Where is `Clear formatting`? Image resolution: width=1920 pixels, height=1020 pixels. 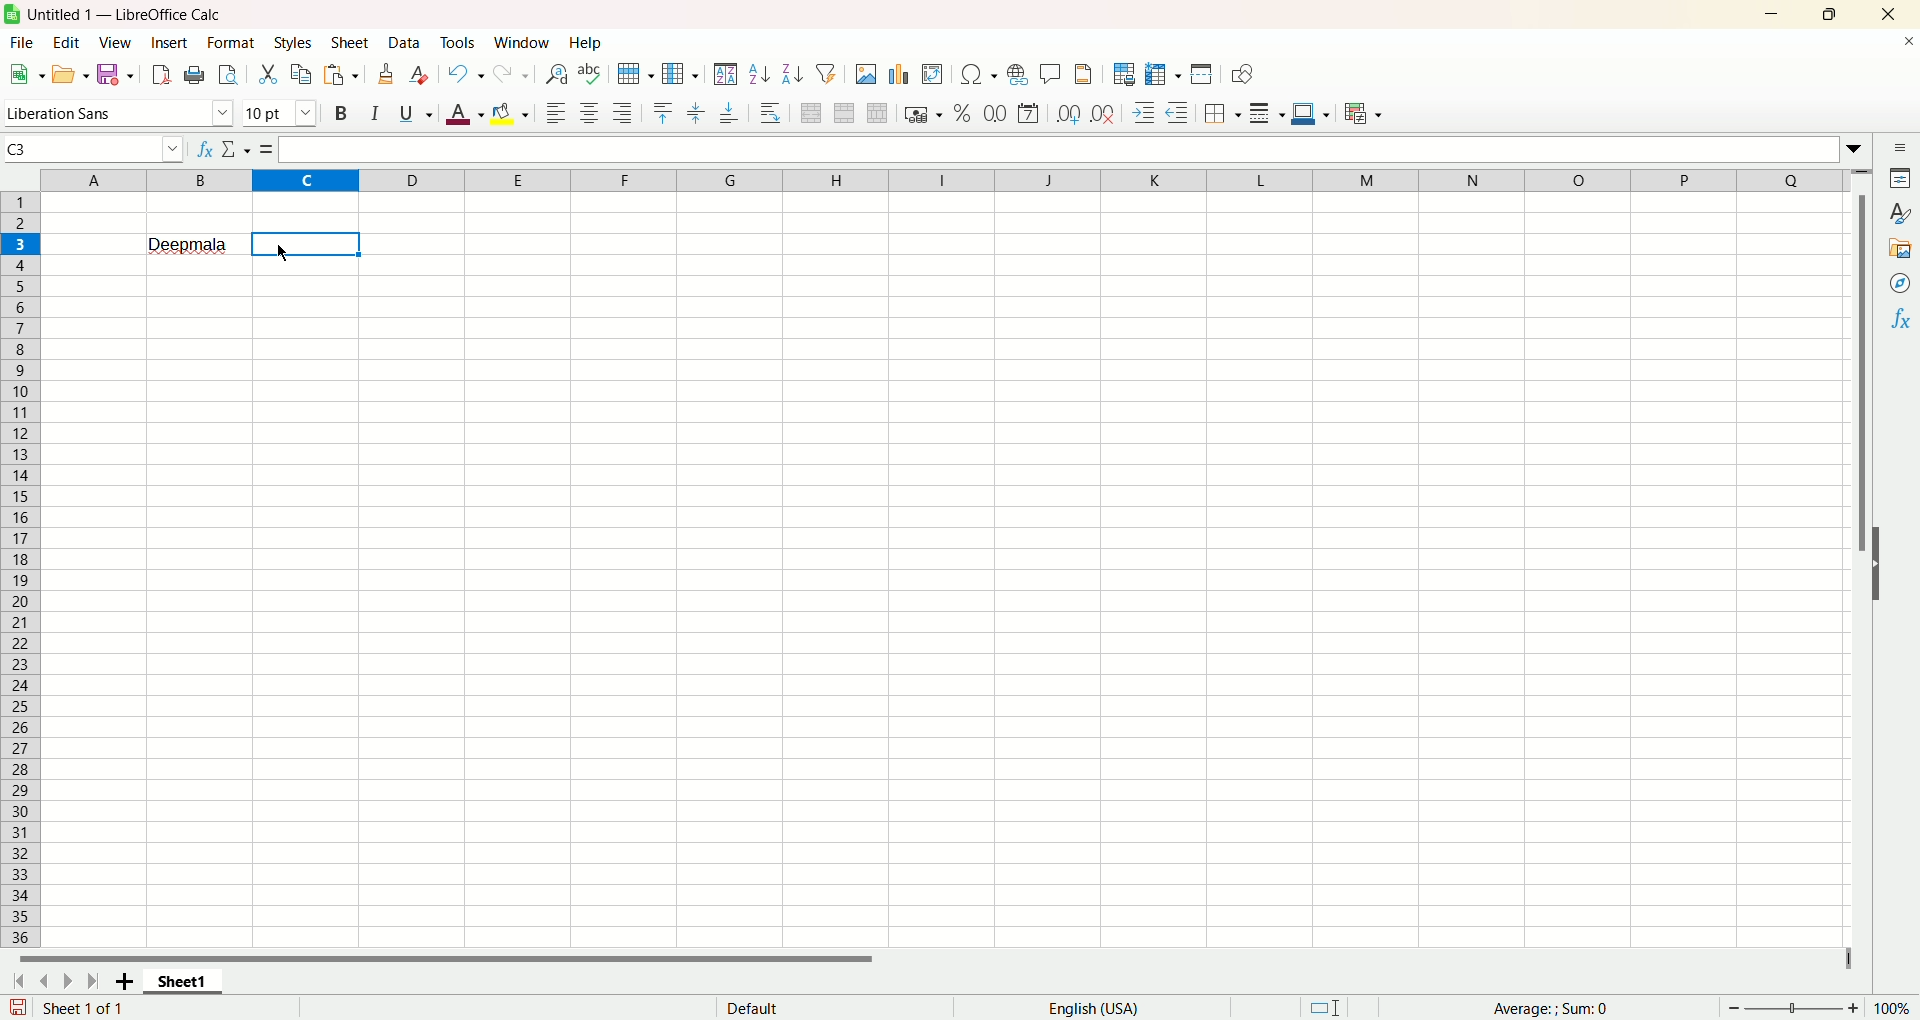
Clear formatting is located at coordinates (421, 74).